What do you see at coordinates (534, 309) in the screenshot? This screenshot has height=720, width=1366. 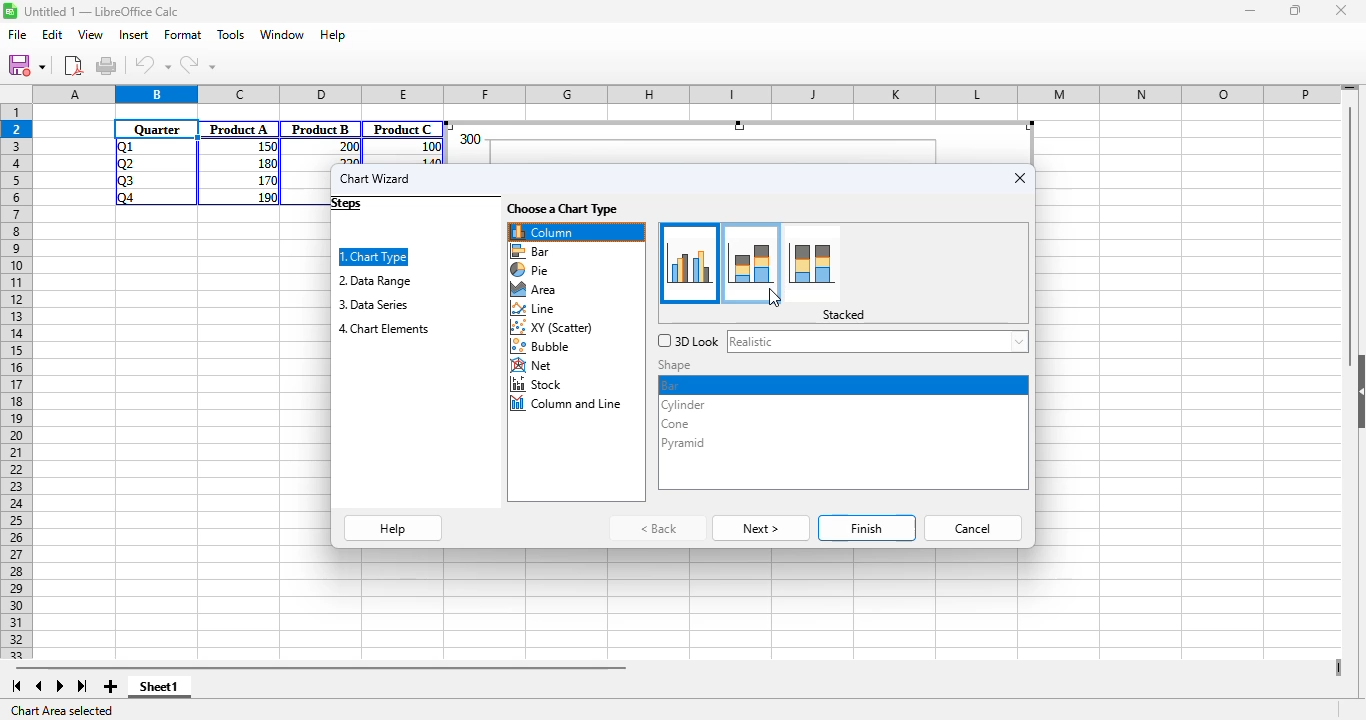 I see `line` at bounding box center [534, 309].